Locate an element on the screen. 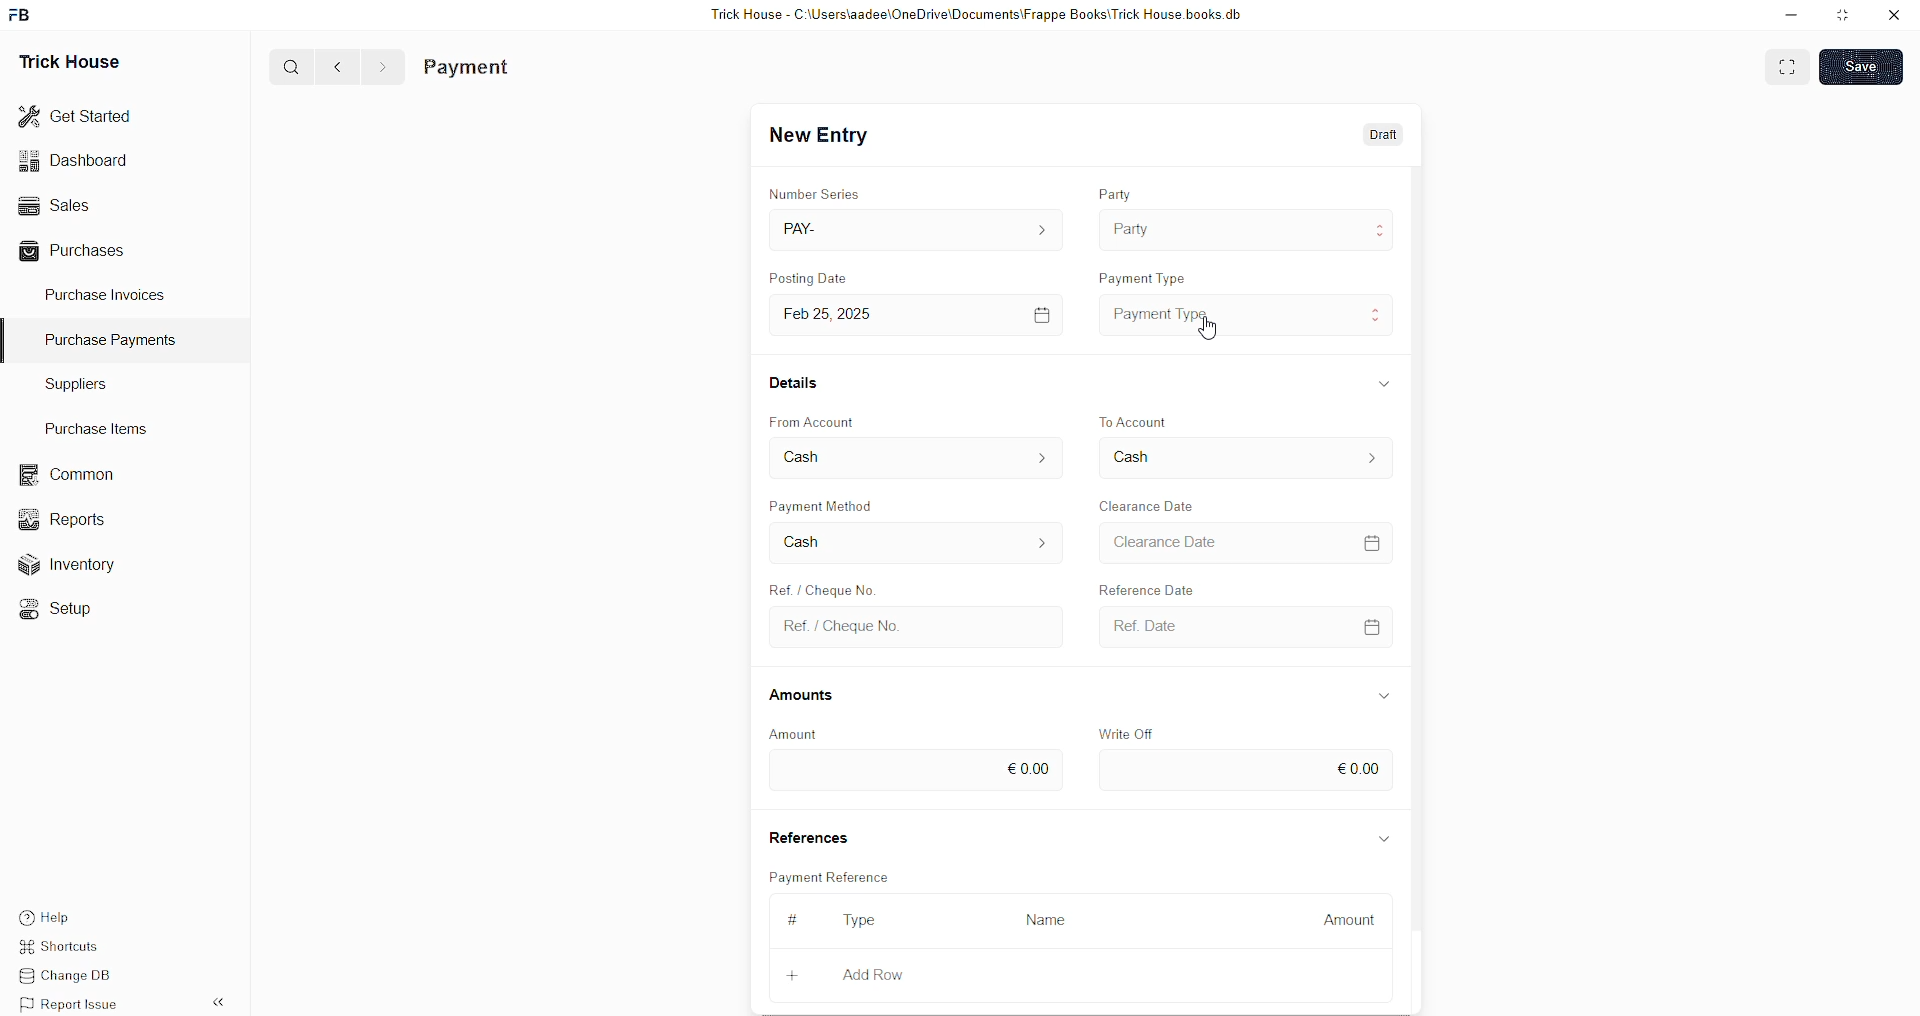 This screenshot has width=1920, height=1016. > is located at coordinates (382, 67).